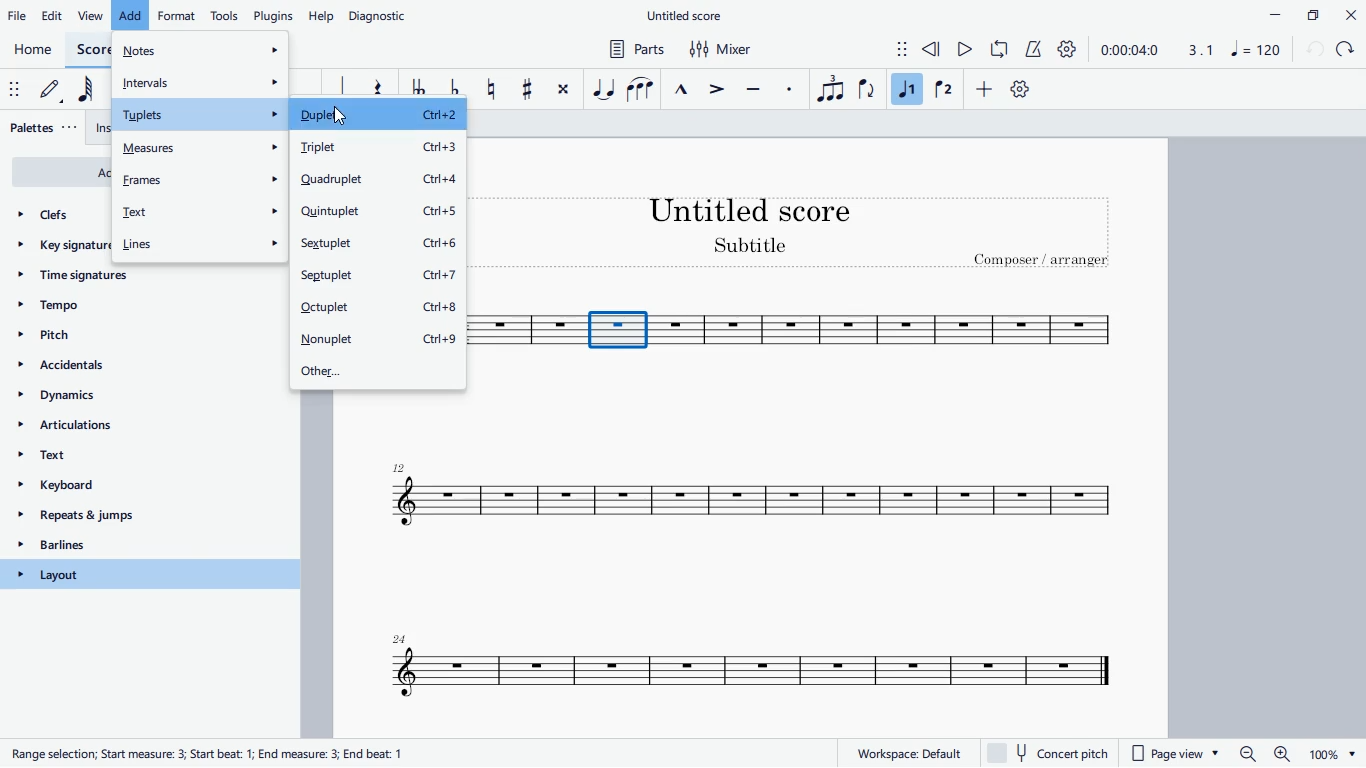 The height and width of the screenshot is (768, 1366). What do you see at coordinates (756, 87) in the screenshot?
I see `tenuto` at bounding box center [756, 87].